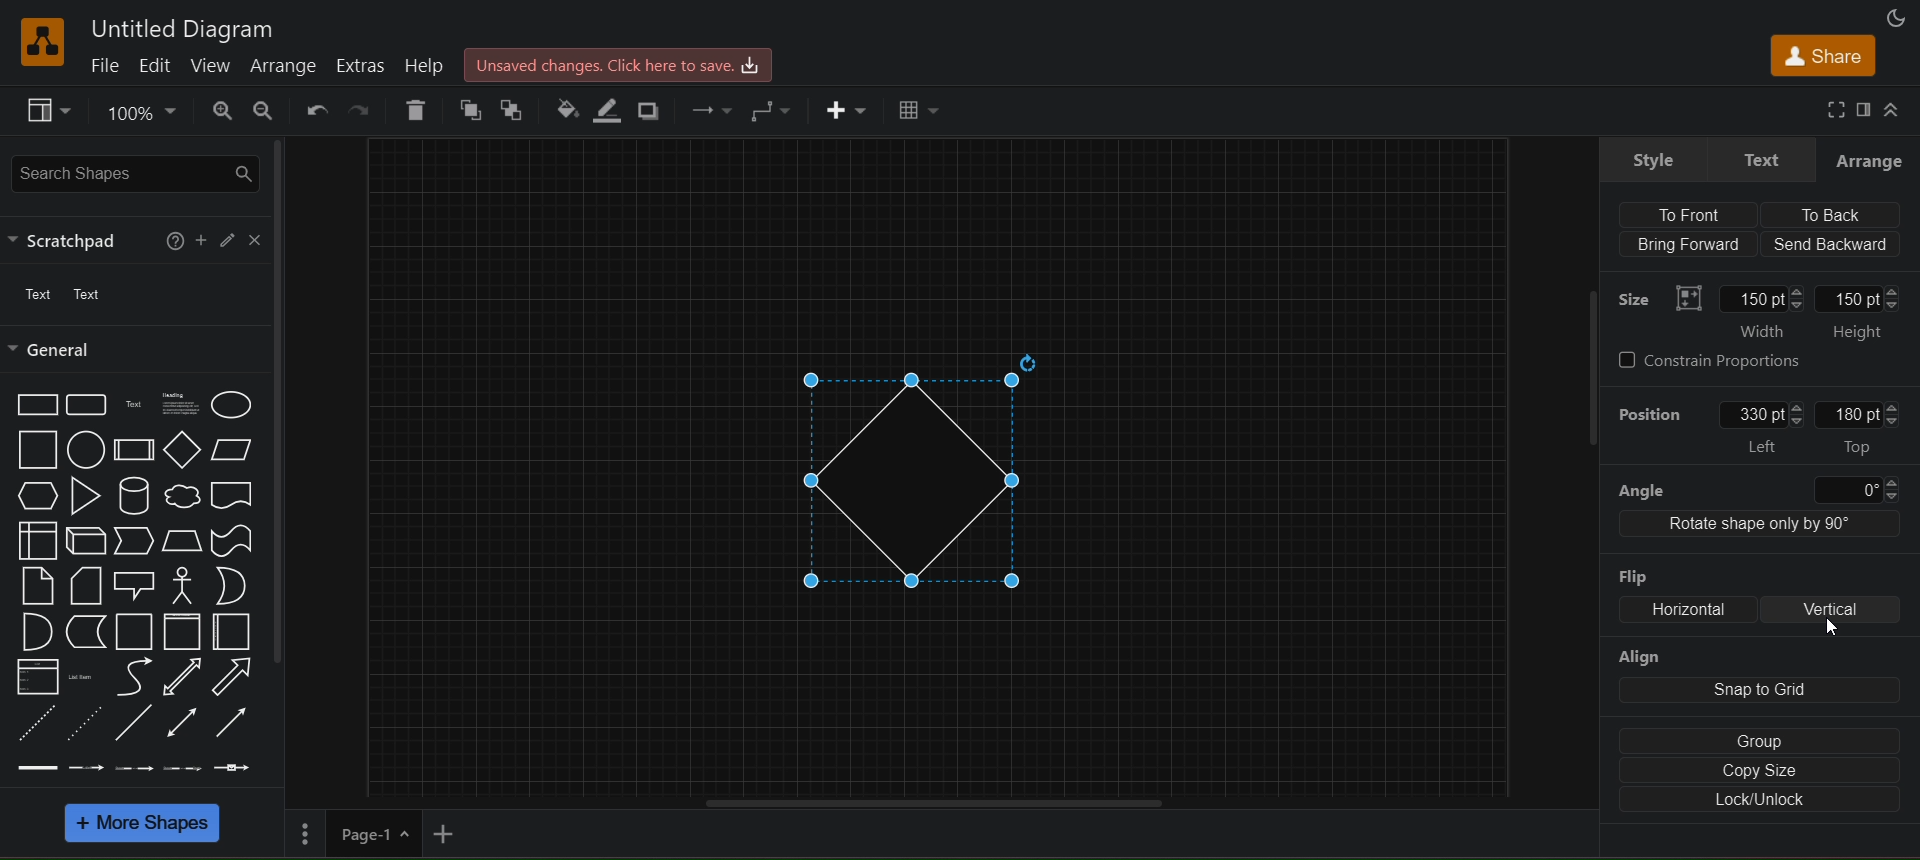  I want to click on item list, so click(85, 677).